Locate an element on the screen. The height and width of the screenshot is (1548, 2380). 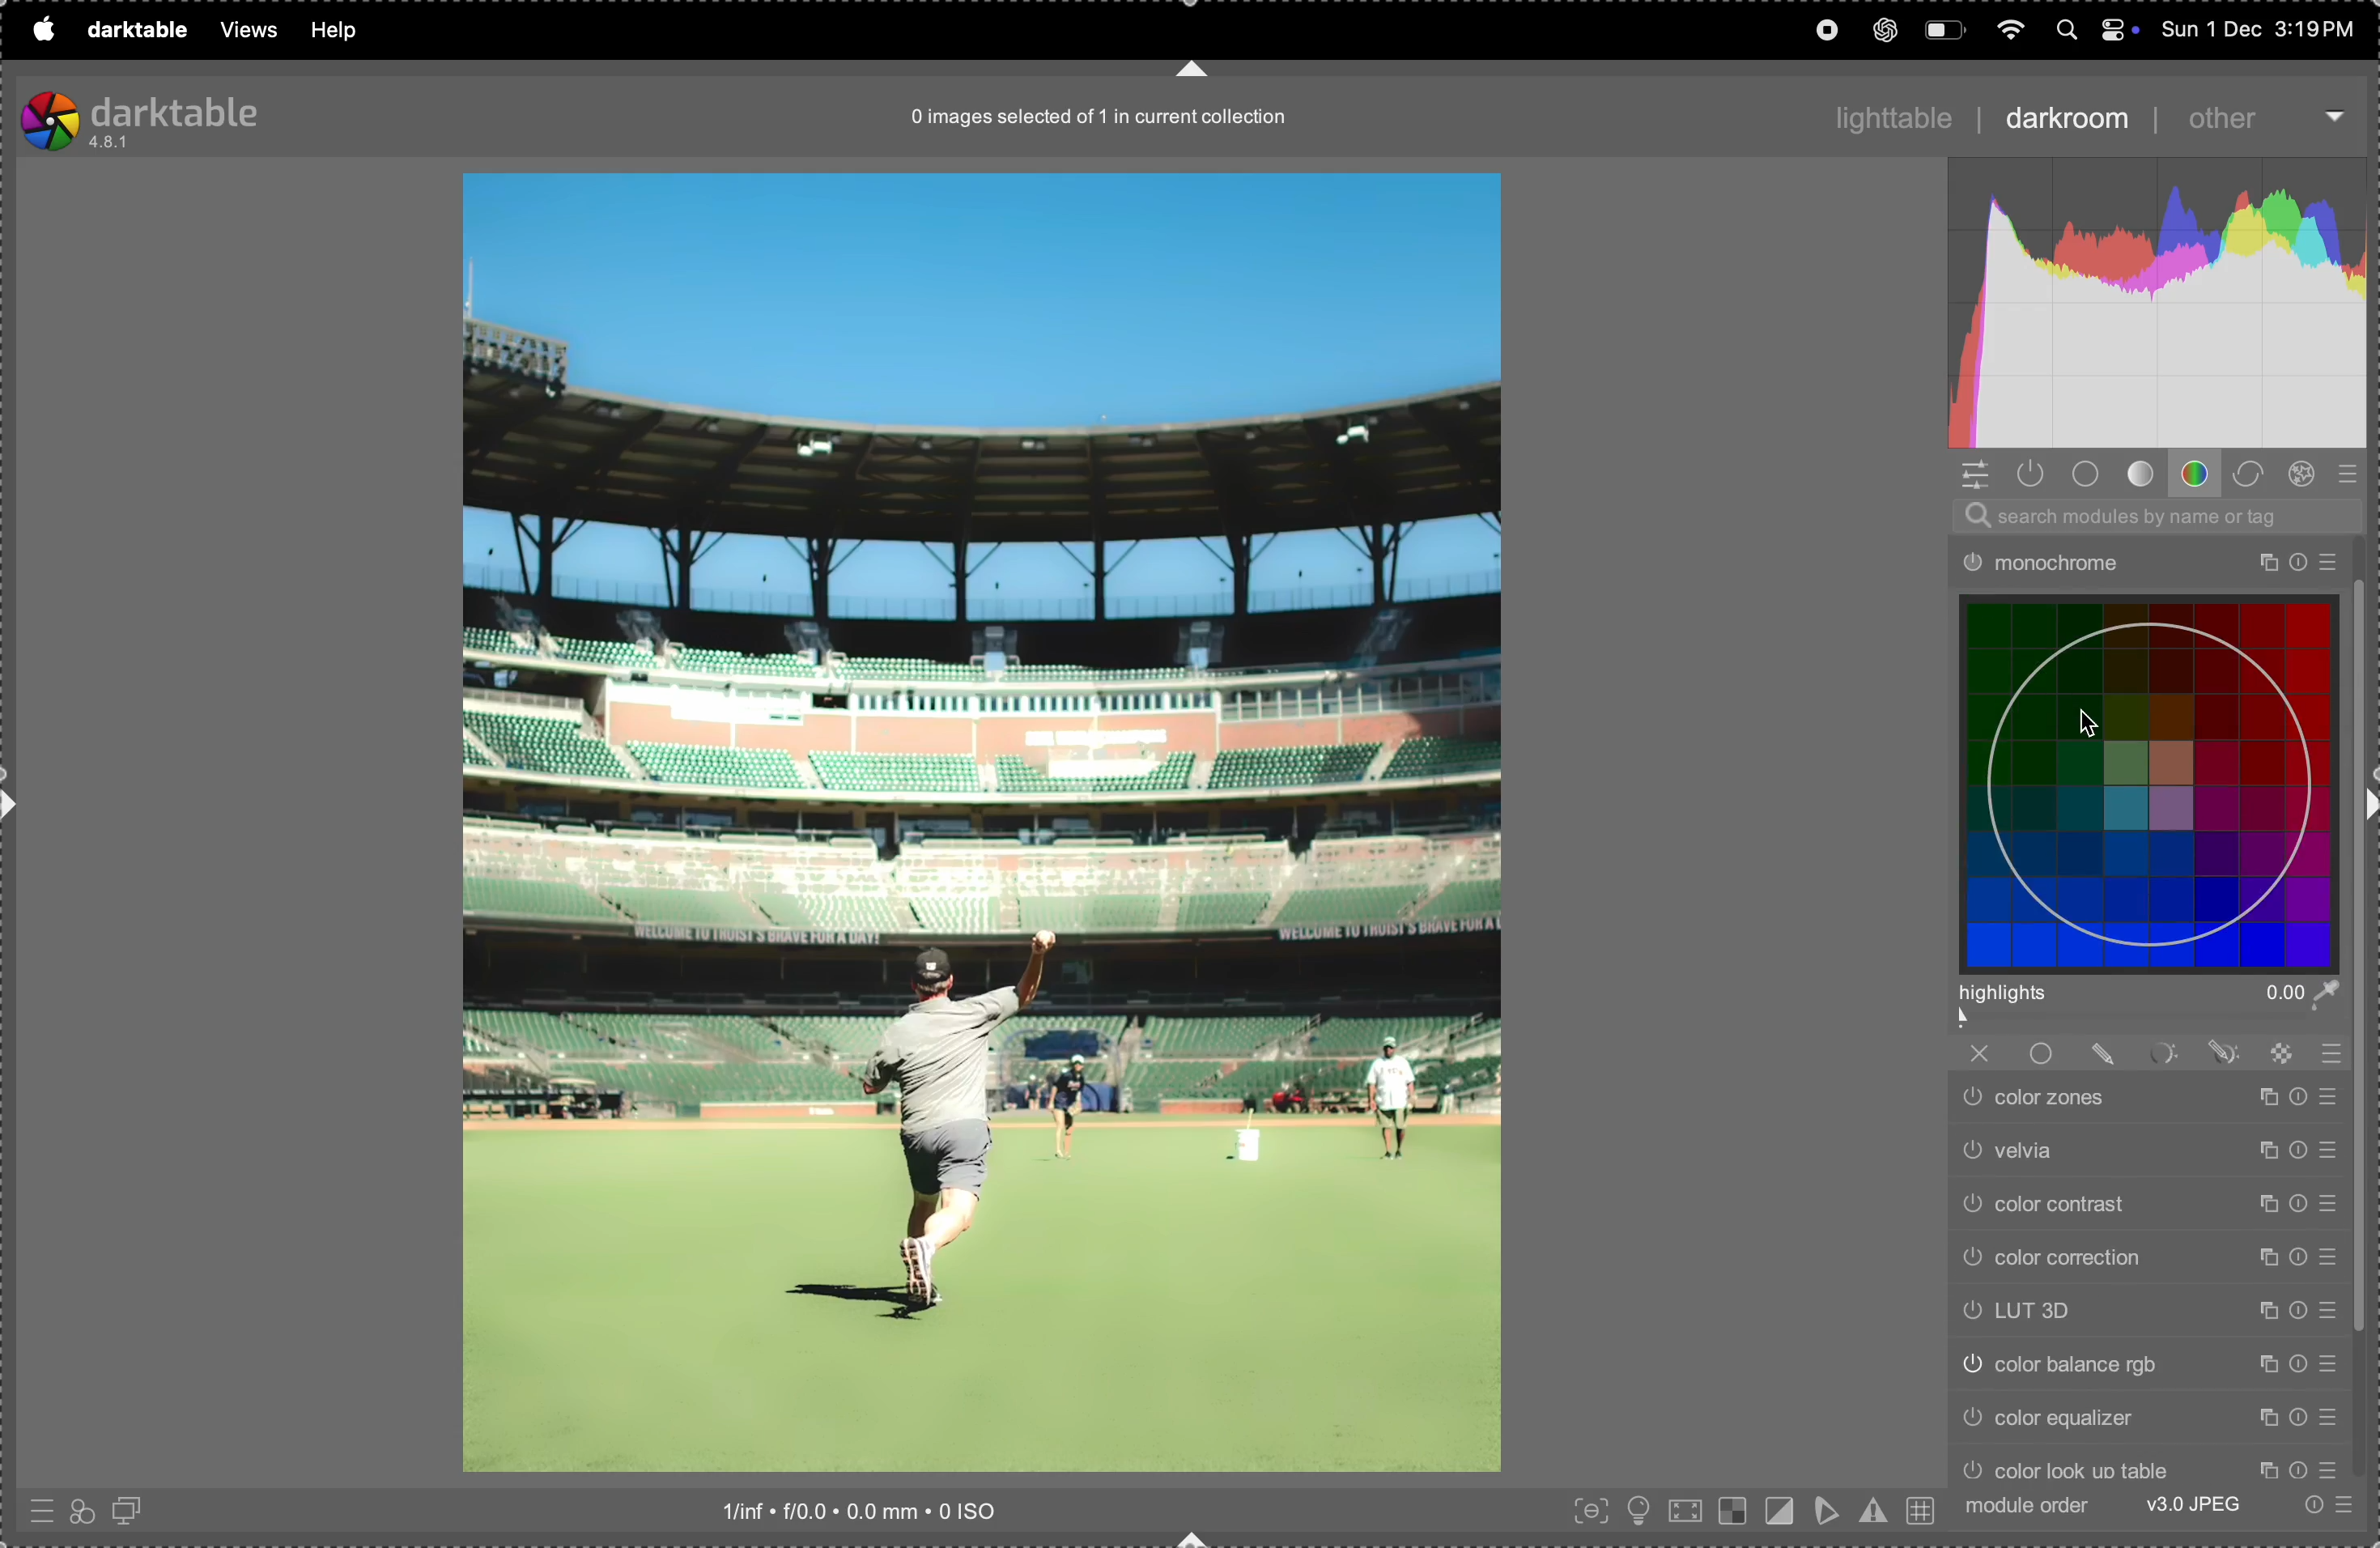
lighttable is located at coordinates (1893, 117).